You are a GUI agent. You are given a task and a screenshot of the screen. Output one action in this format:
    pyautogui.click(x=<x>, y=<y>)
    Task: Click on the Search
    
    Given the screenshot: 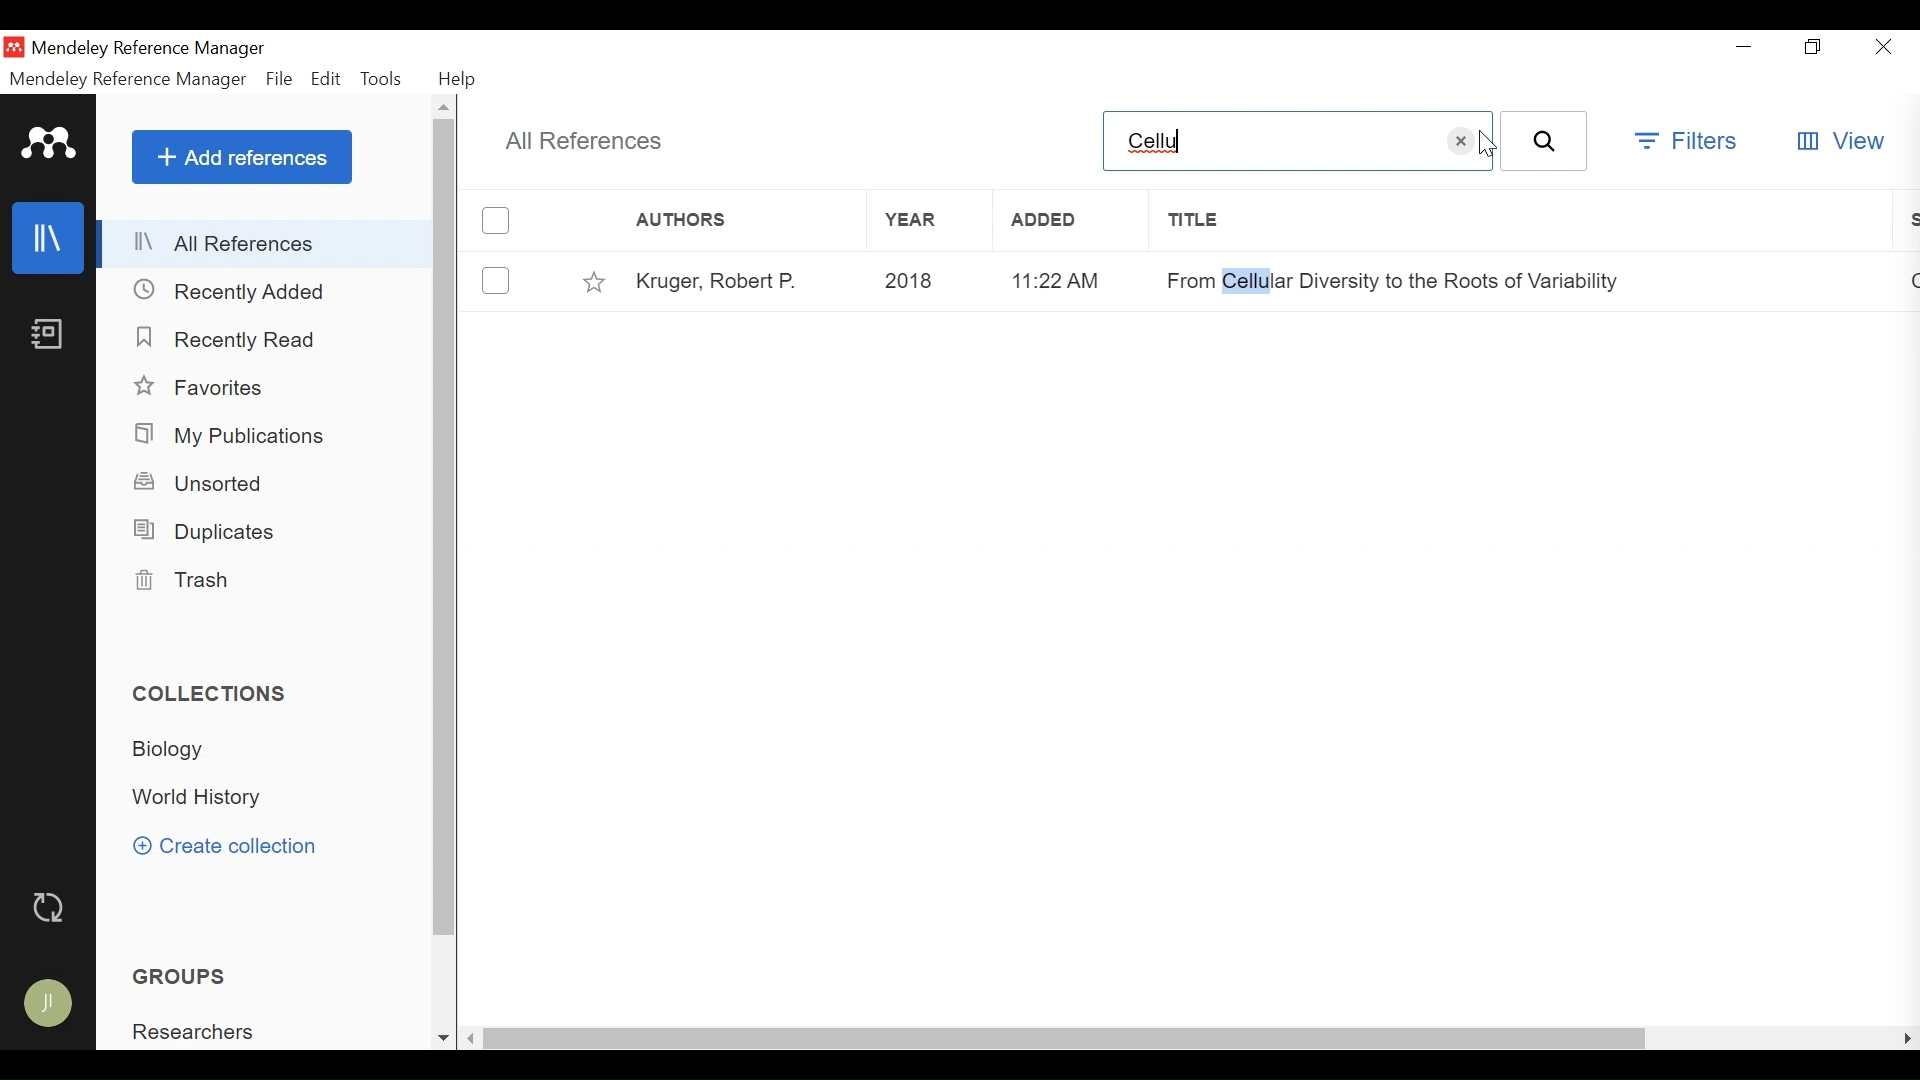 What is the action you would take?
    pyautogui.click(x=1544, y=140)
    